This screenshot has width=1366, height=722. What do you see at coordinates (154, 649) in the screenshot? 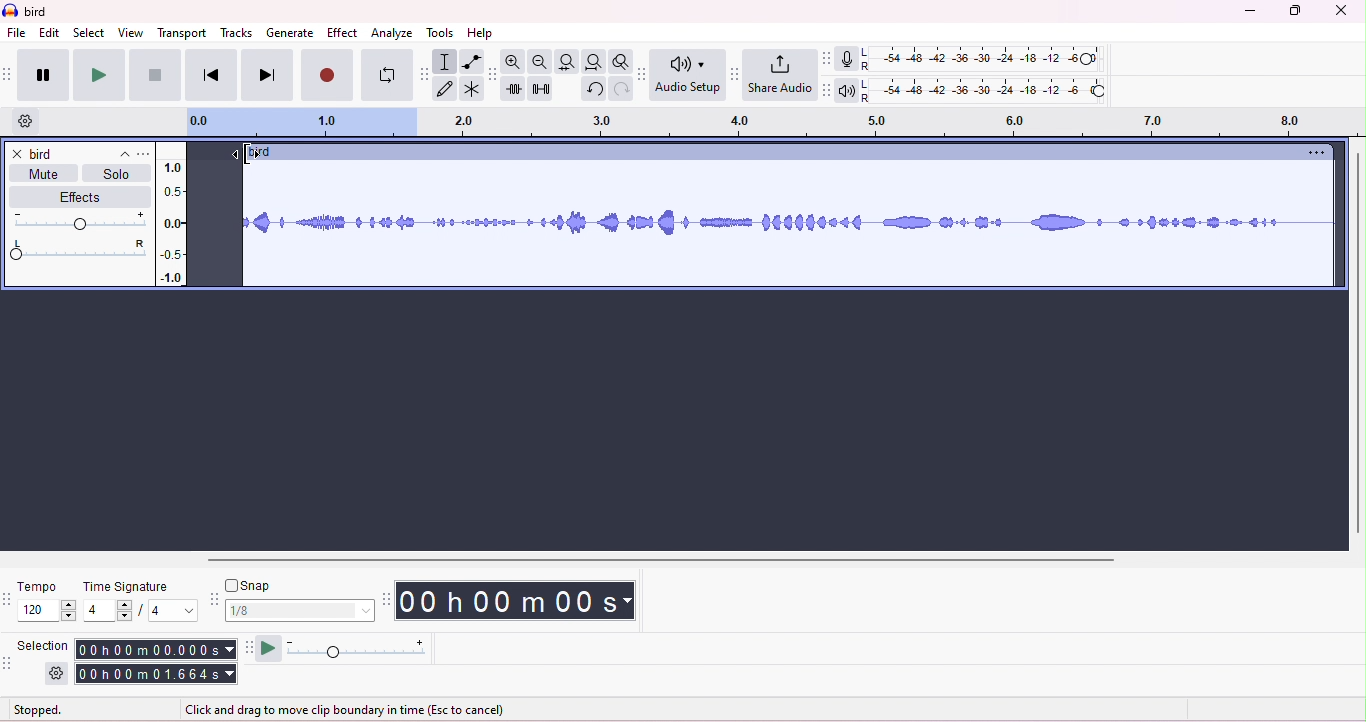
I see `selection time` at bounding box center [154, 649].